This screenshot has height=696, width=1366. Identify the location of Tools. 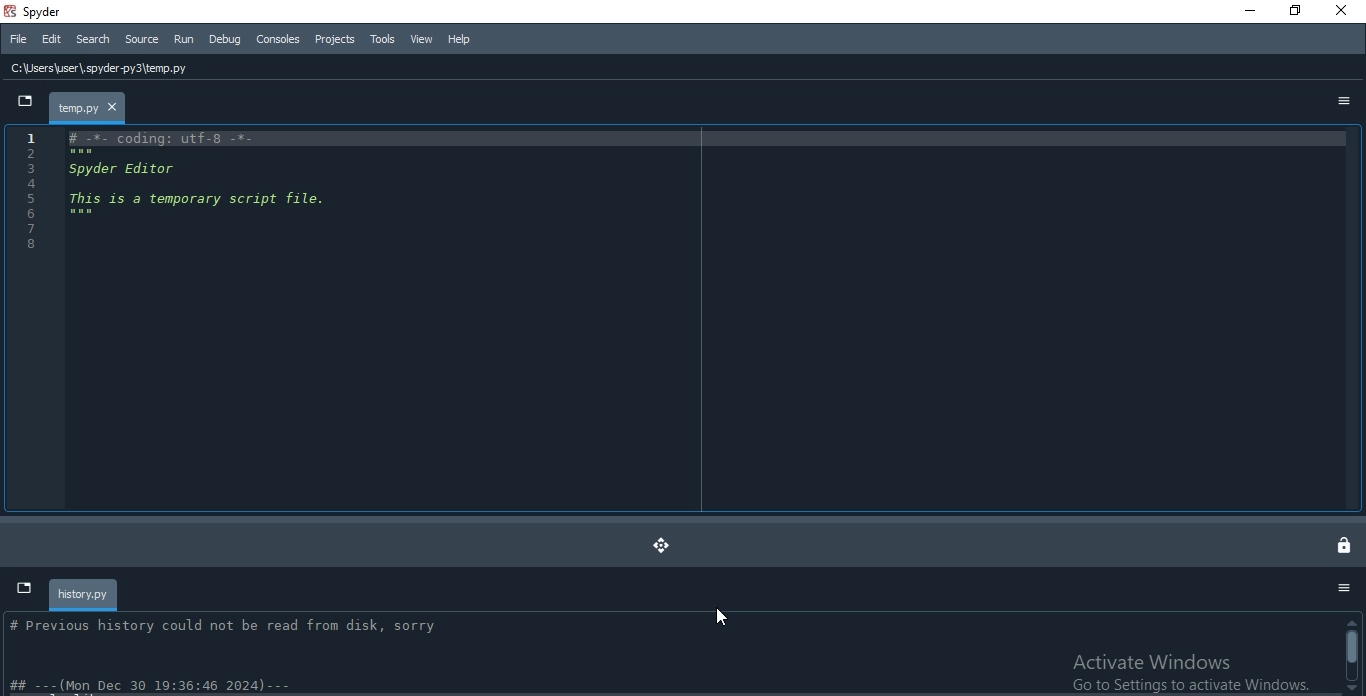
(383, 38).